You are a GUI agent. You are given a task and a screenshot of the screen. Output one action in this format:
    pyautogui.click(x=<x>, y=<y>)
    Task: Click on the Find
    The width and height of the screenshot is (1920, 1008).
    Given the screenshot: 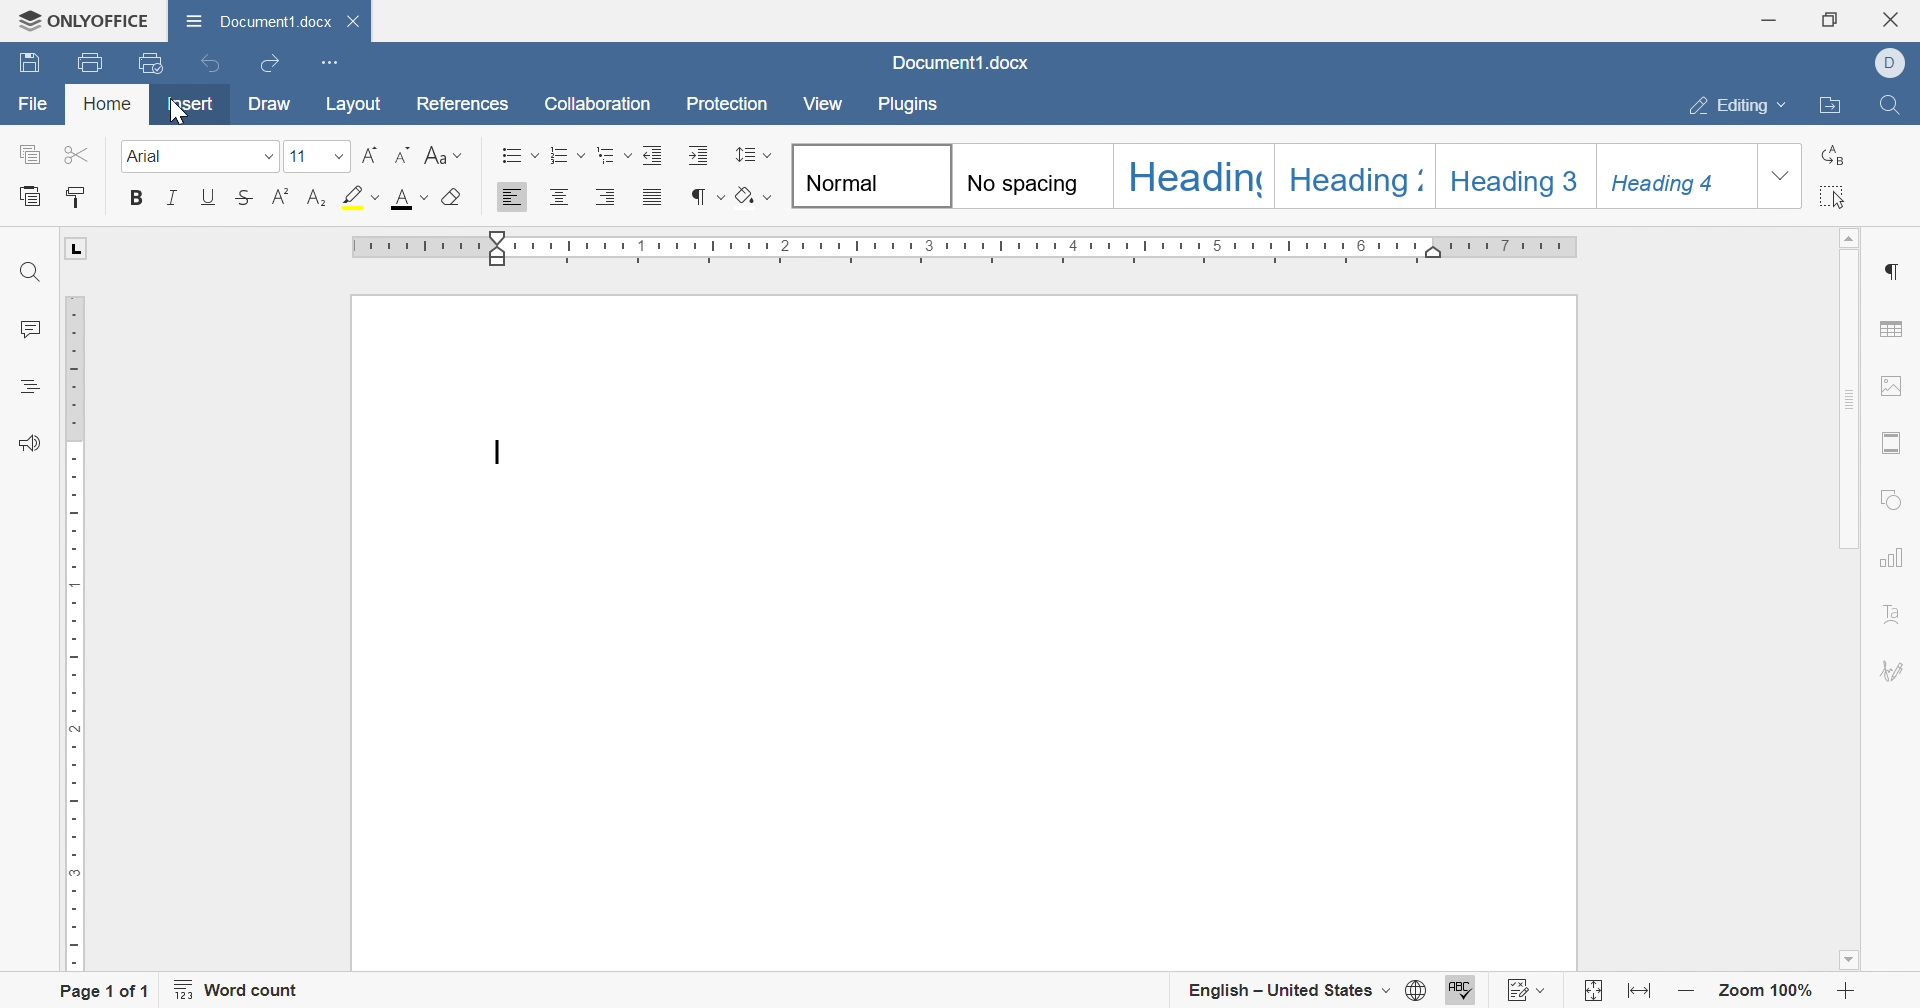 What is the action you would take?
    pyautogui.click(x=30, y=272)
    